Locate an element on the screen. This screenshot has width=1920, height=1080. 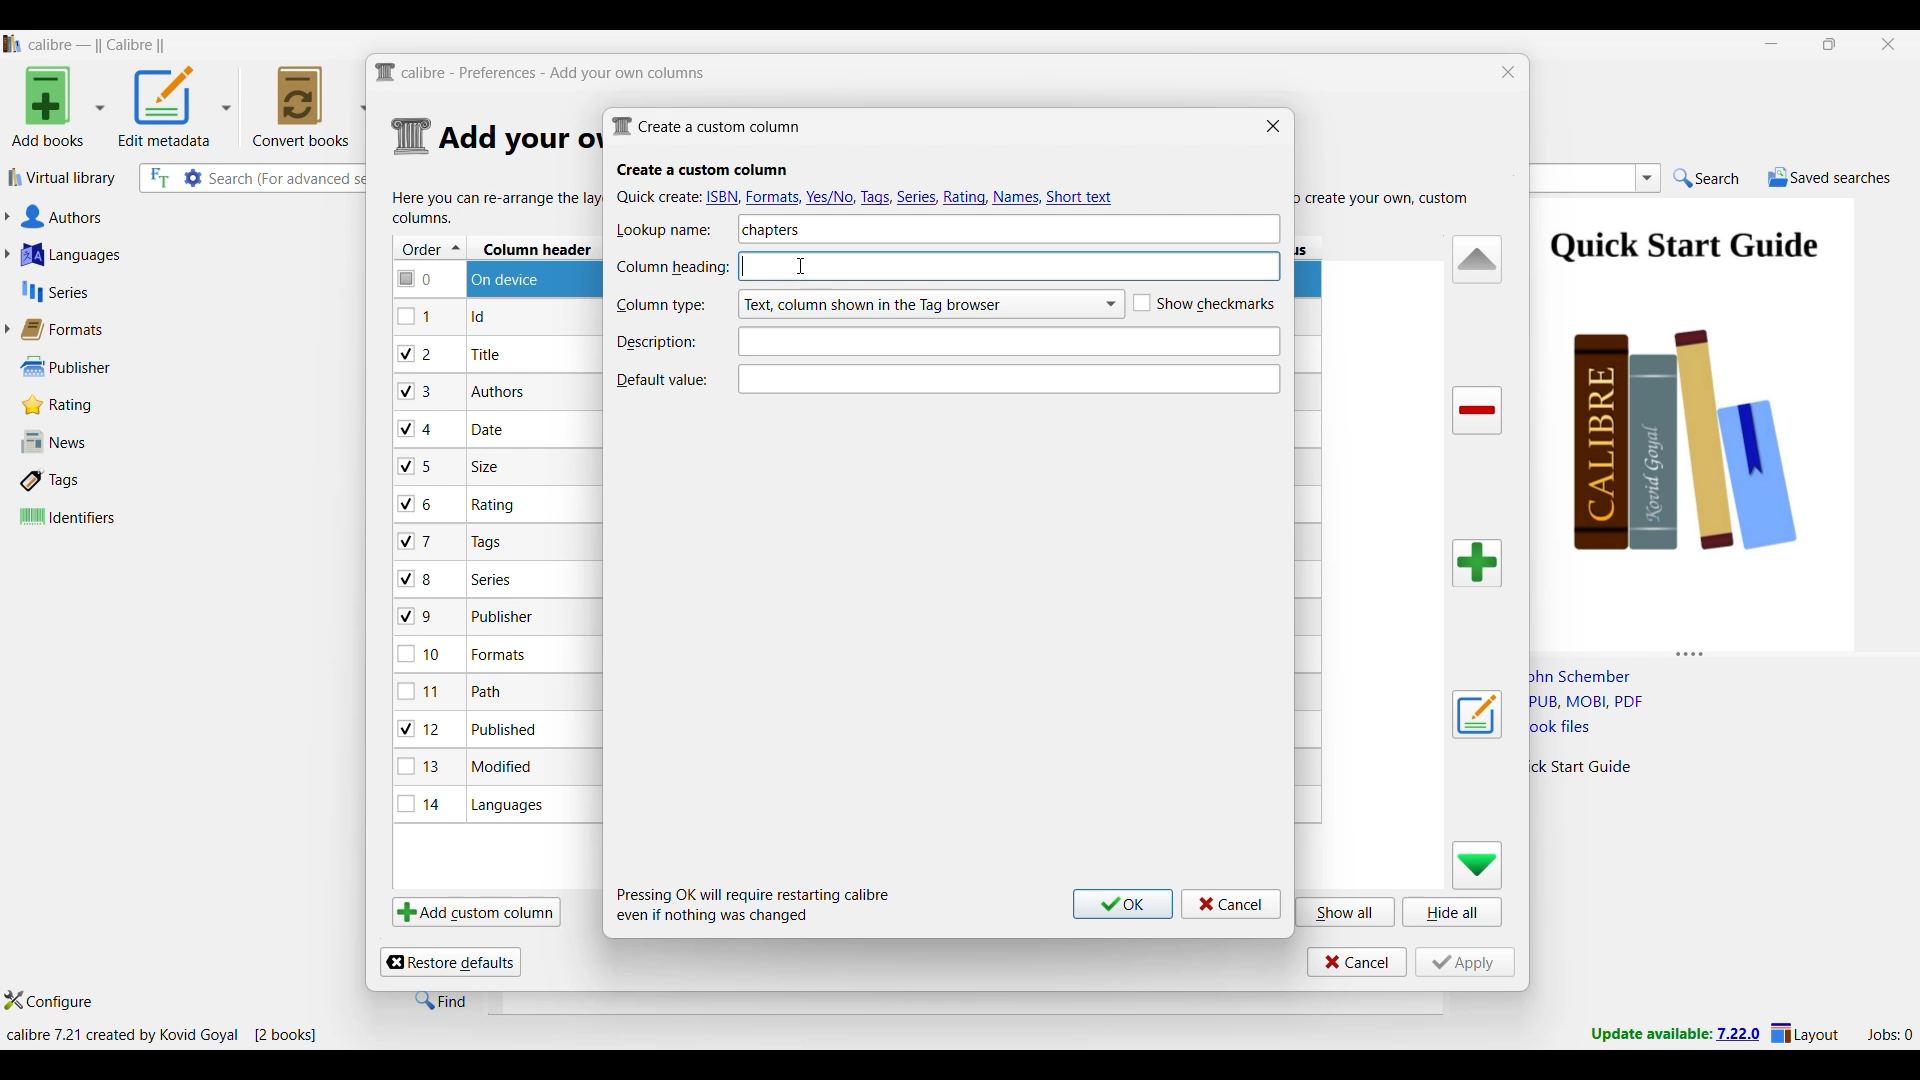
New version update notifcation is located at coordinates (1675, 1033).